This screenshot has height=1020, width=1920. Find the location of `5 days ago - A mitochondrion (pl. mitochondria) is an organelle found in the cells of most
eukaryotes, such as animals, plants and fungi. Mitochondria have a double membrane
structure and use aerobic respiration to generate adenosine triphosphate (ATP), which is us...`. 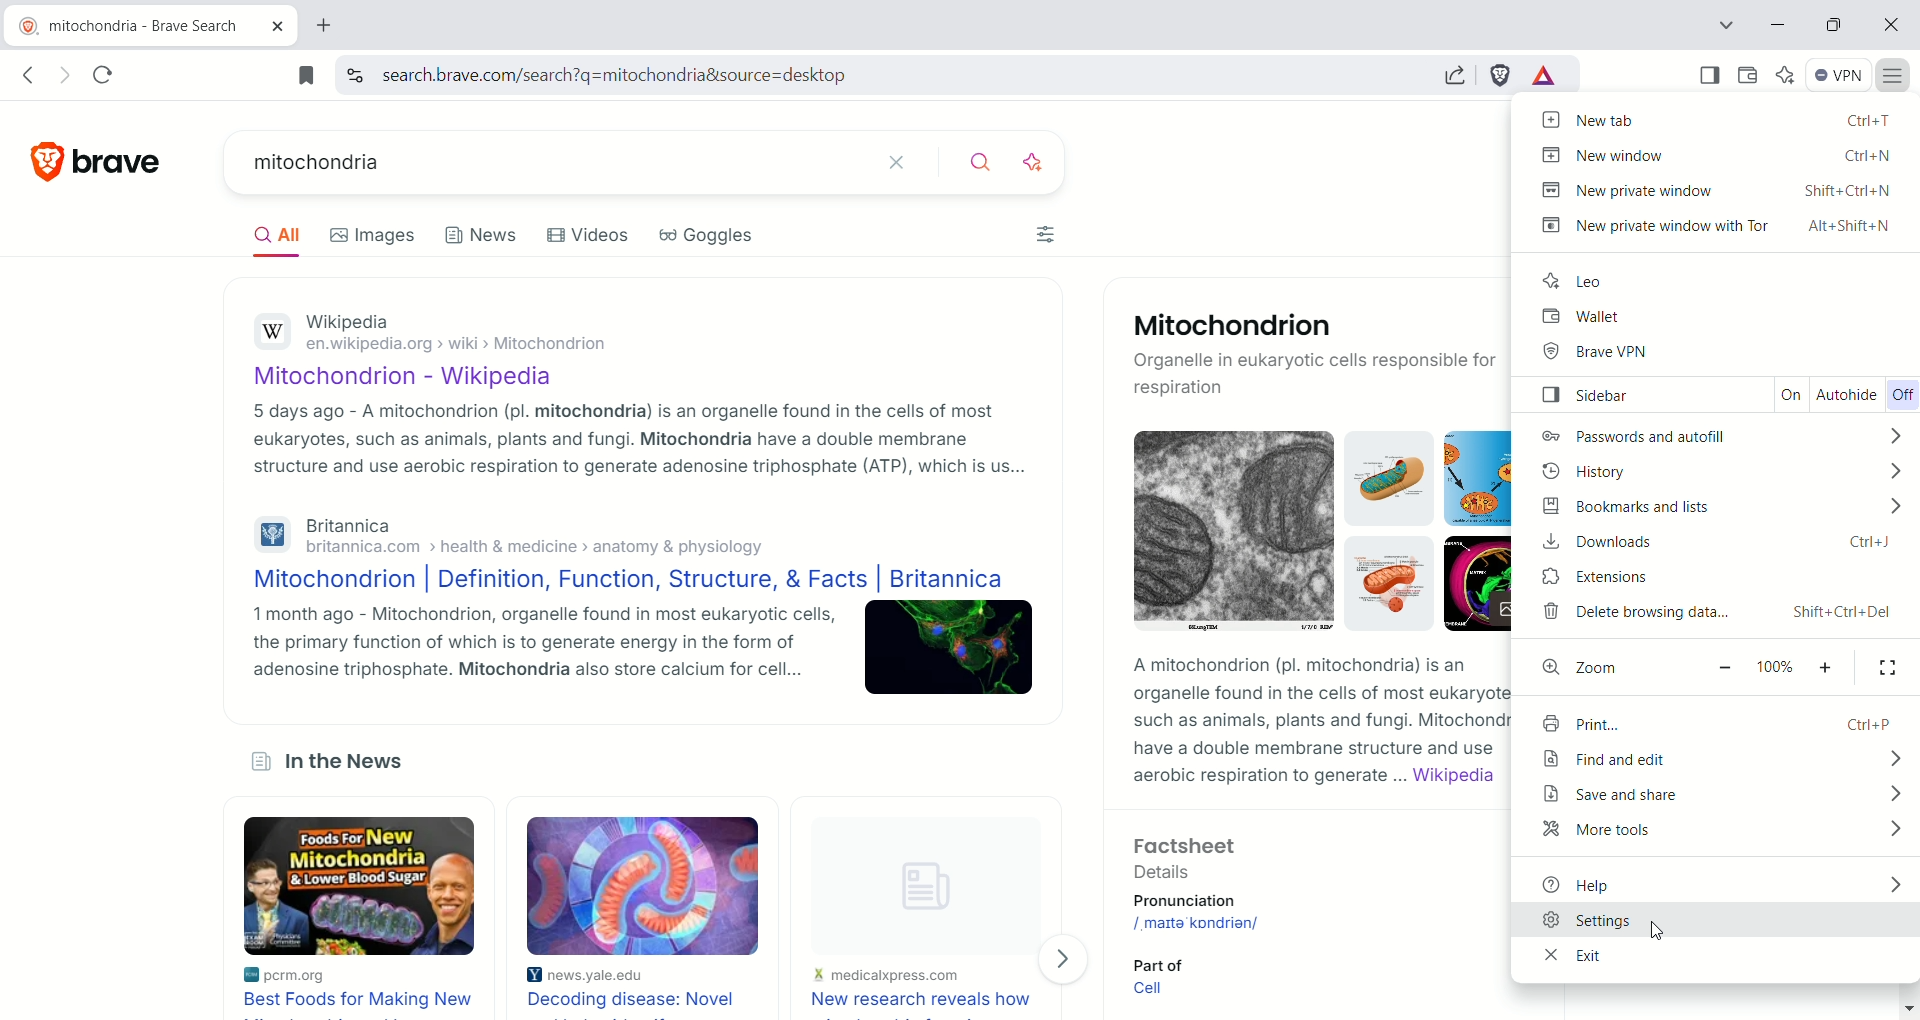

5 days ago - A mitochondrion (pl. mitochondria) is an organelle found in the cells of most
eukaryotes, such as animals, plants and fungi. Mitochondria have a double membrane
structure and use aerobic respiration to generate adenosine triphosphate (ATP), which is us... is located at coordinates (616, 442).